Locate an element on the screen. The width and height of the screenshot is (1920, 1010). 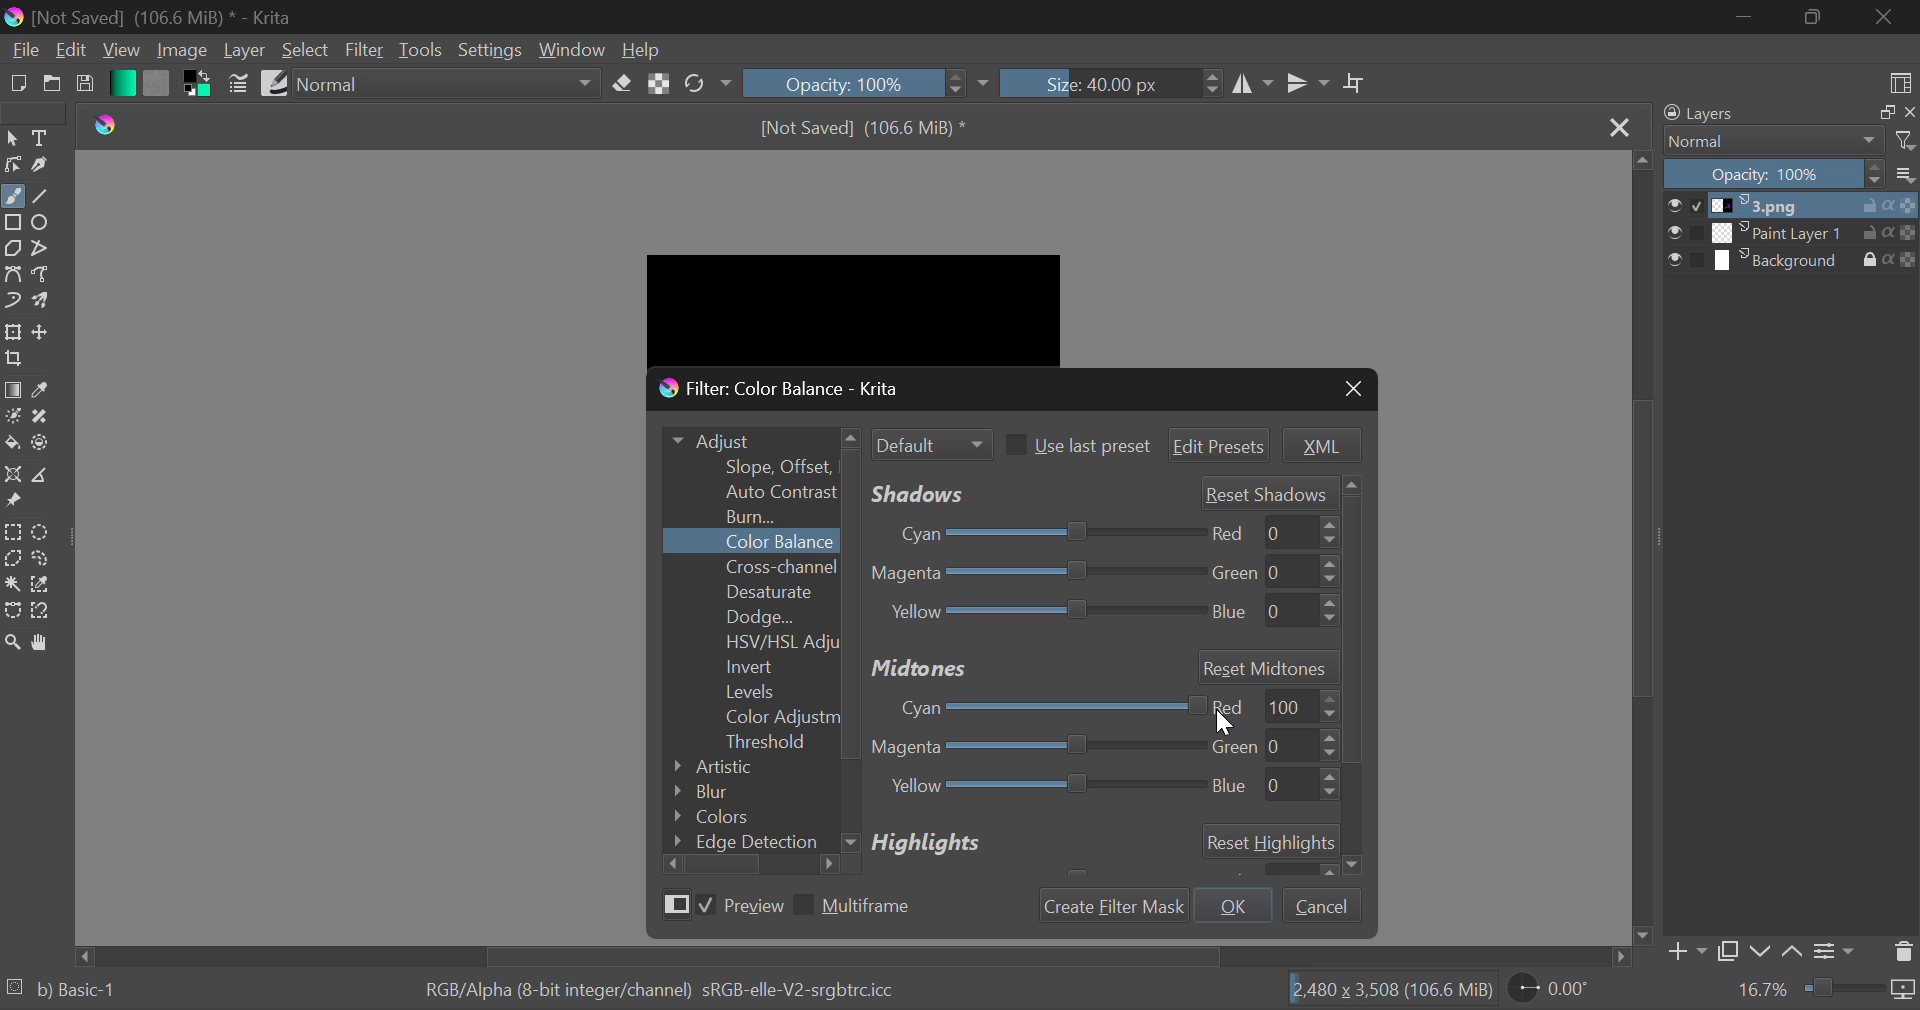
Pan is located at coordinates (48, 642).